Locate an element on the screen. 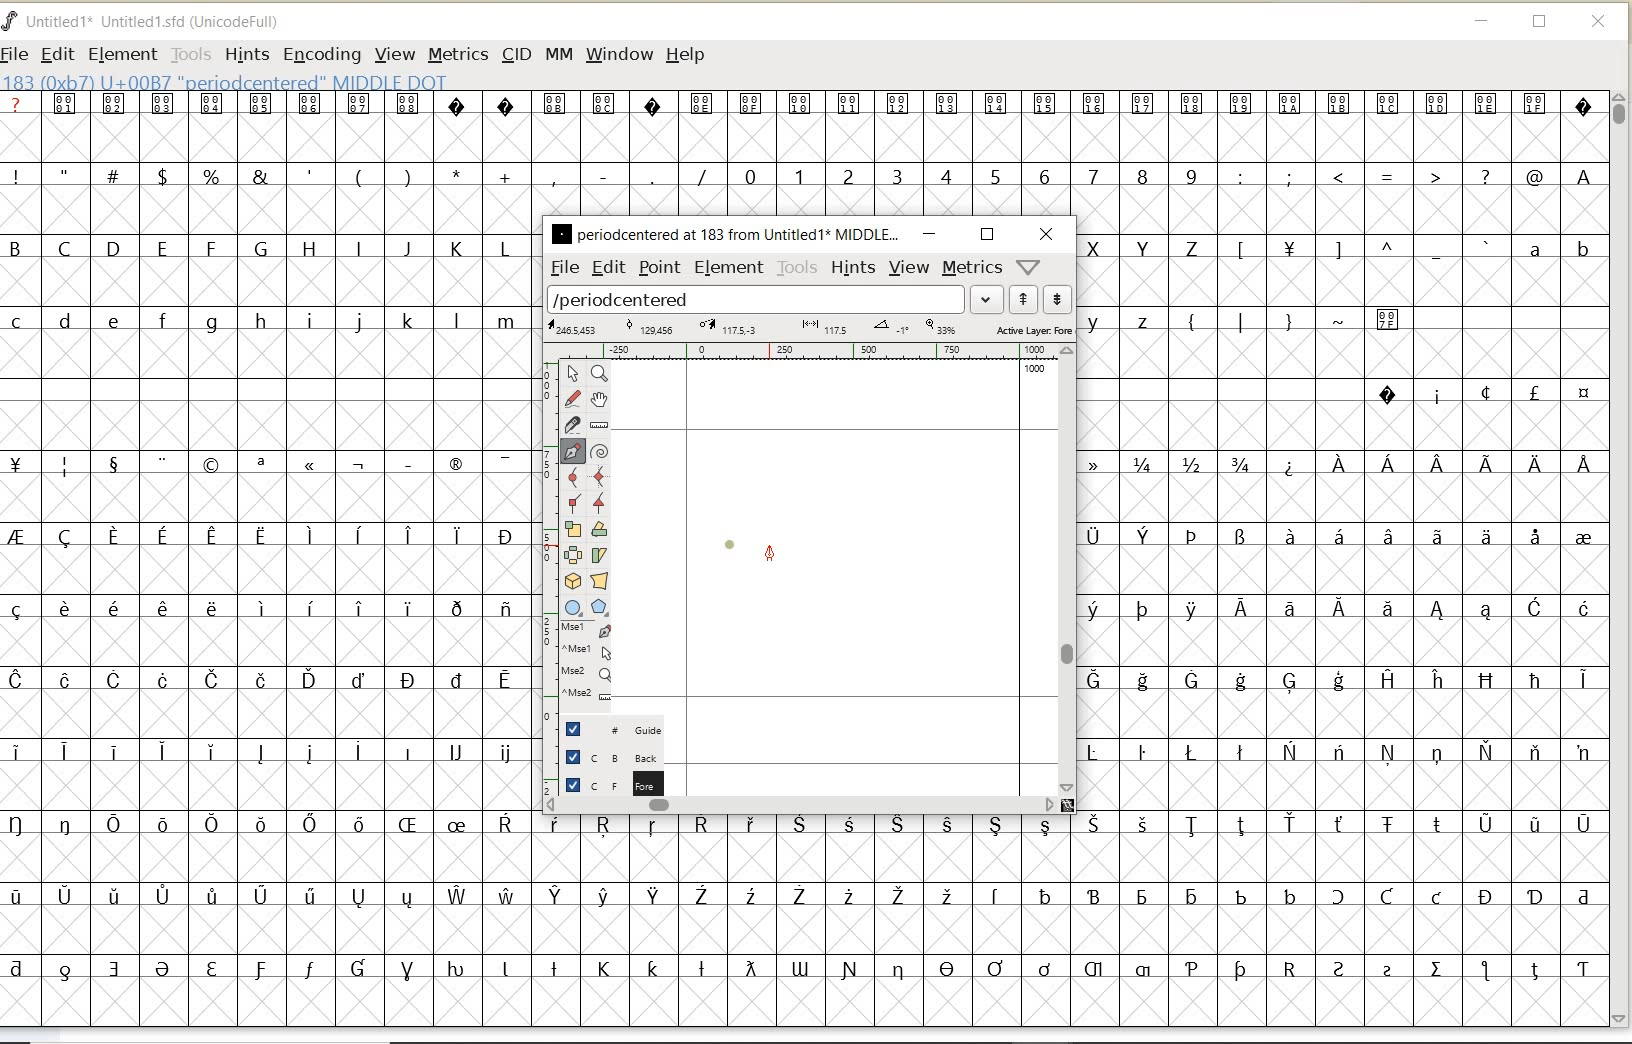 The image size is (1632, 1044). uppercase letters is located at coordinates (263, 248).